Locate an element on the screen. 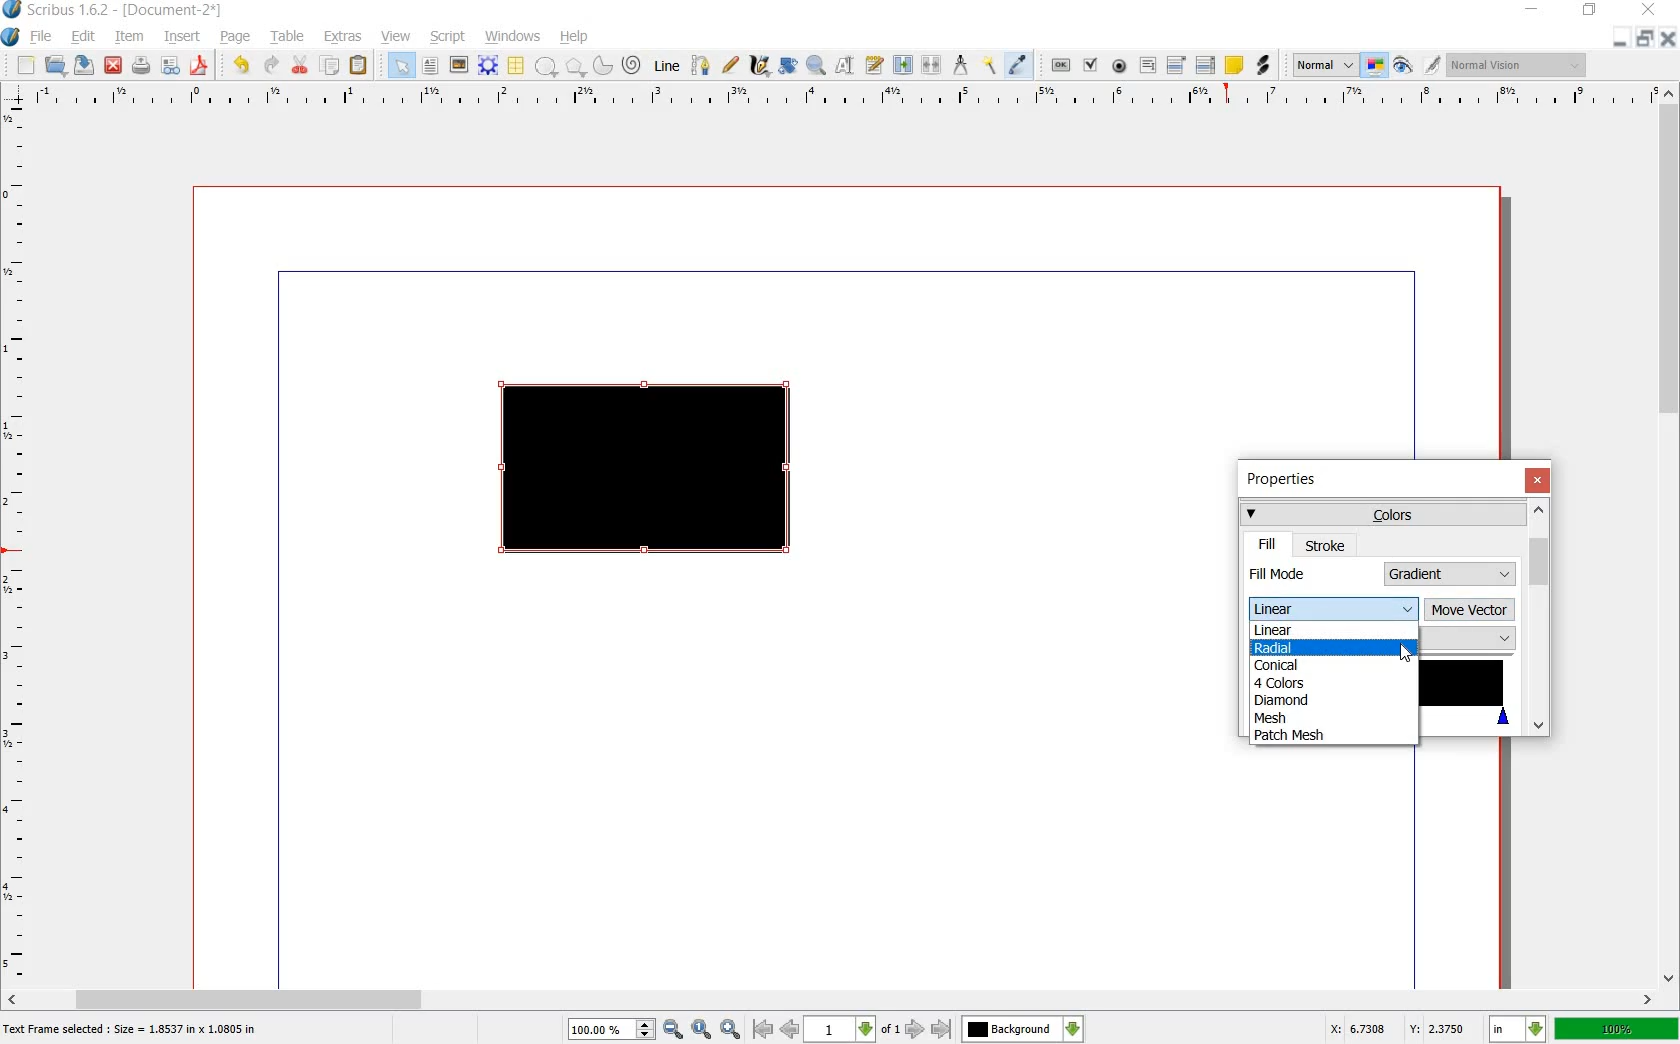 This screenshot has width=1680, height=1044. preflight verifier is located at coordinates (169, 66).